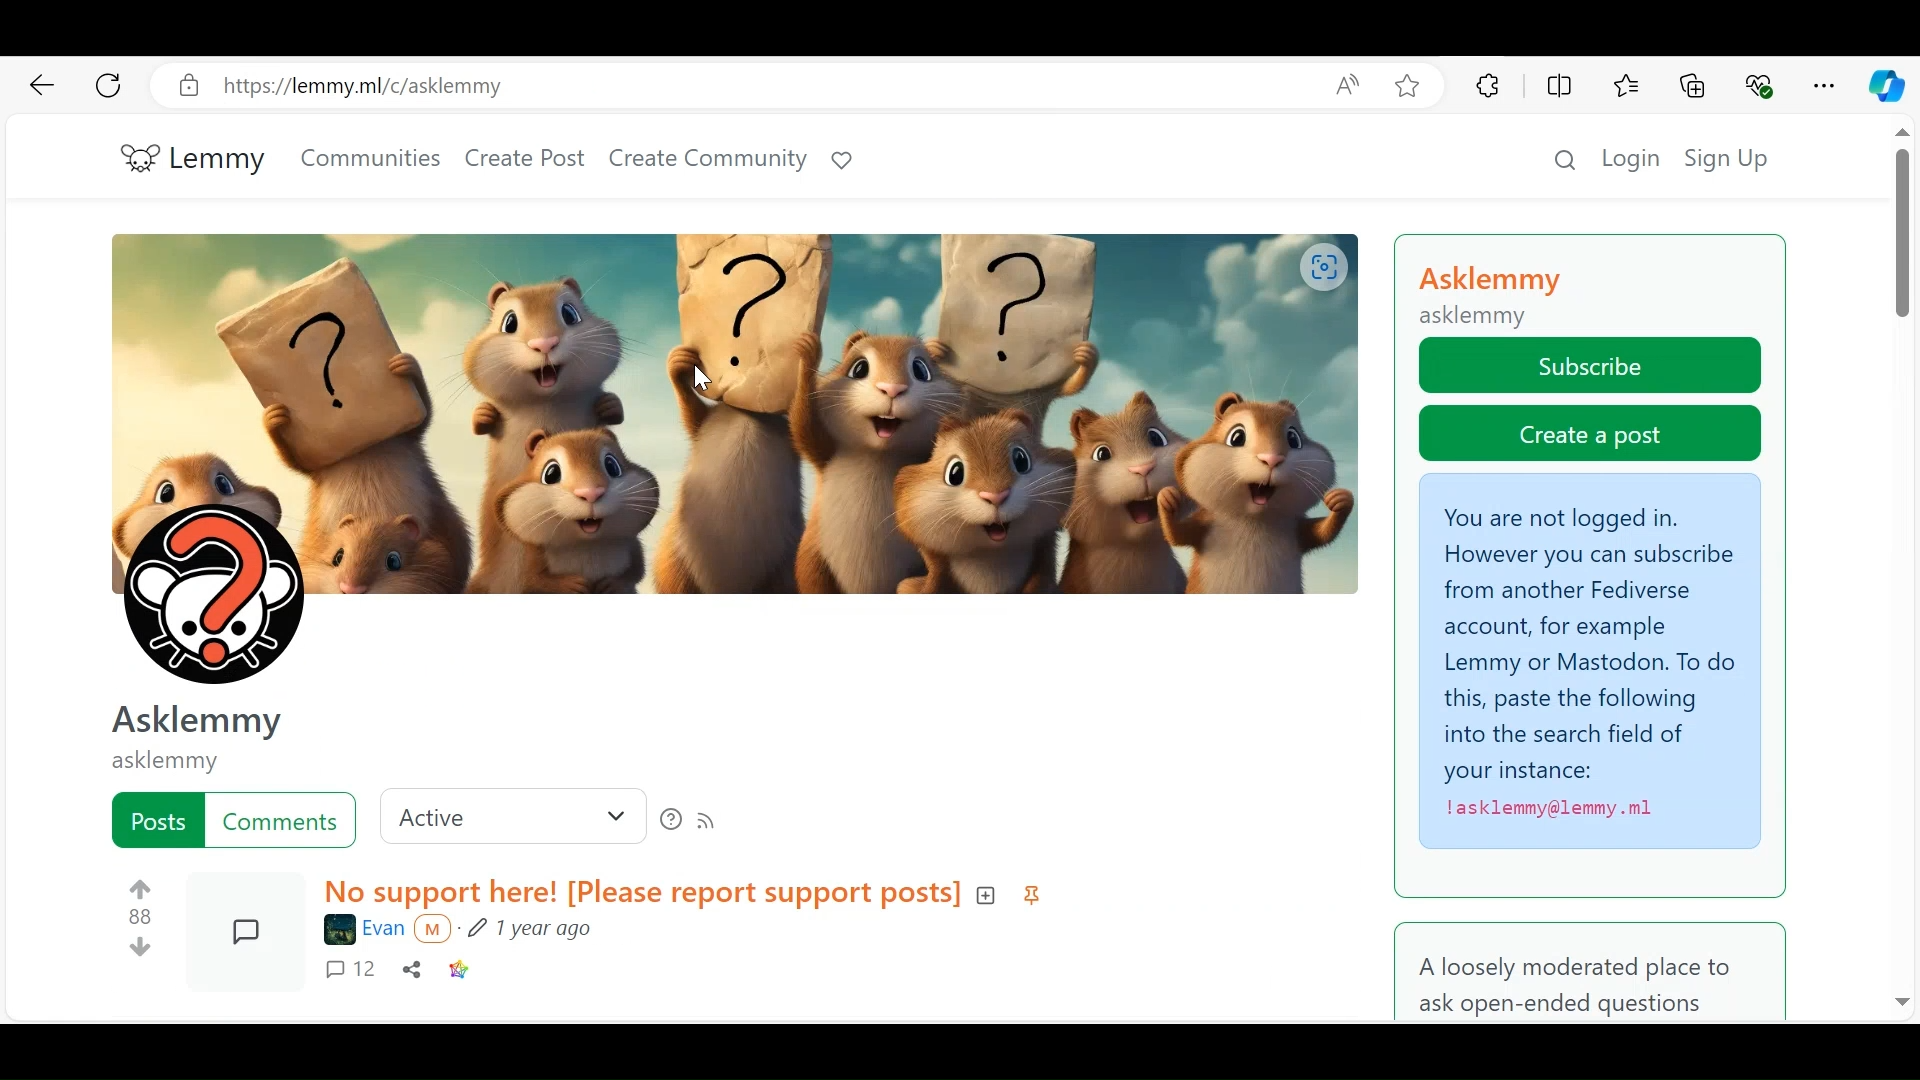  Describe the element at coordinates (364, 930) in the screenshot. I see `Username` at that location.